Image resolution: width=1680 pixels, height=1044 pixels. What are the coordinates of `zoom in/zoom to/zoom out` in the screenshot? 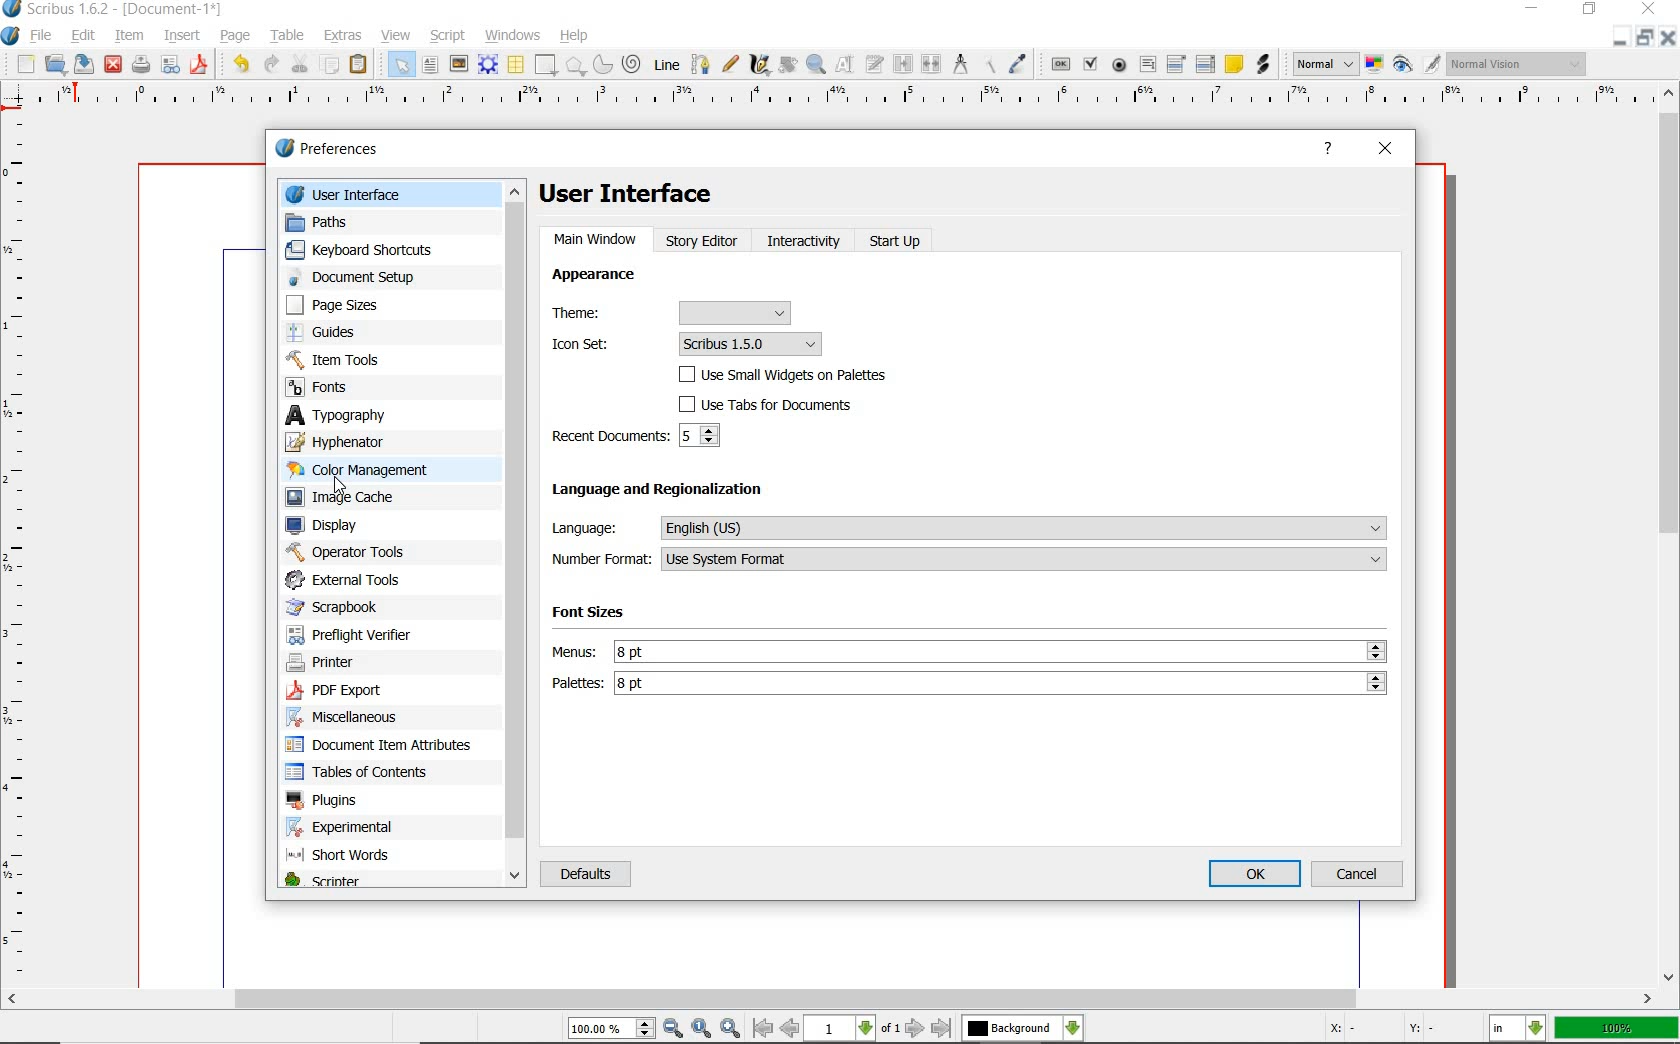 It's located at (657, 1029).